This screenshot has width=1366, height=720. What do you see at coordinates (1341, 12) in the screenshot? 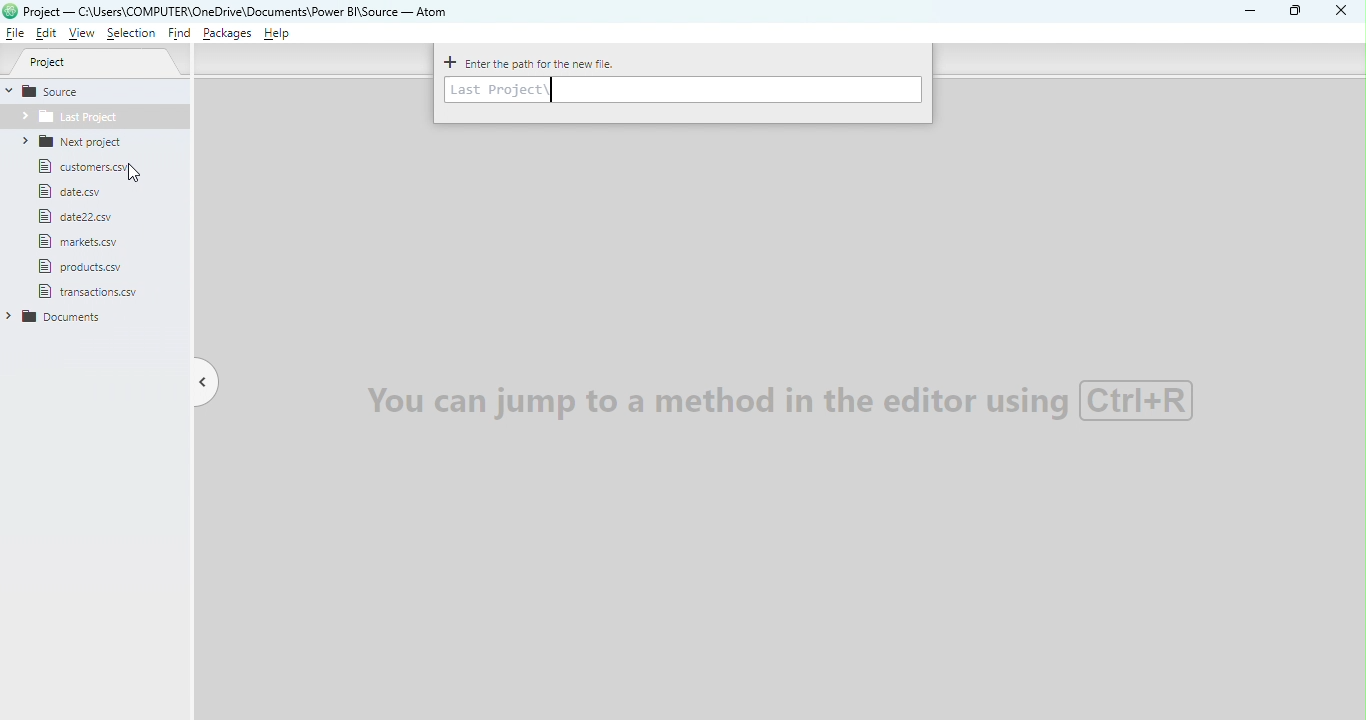
I see `Close` at bounding box center [1341, 12].